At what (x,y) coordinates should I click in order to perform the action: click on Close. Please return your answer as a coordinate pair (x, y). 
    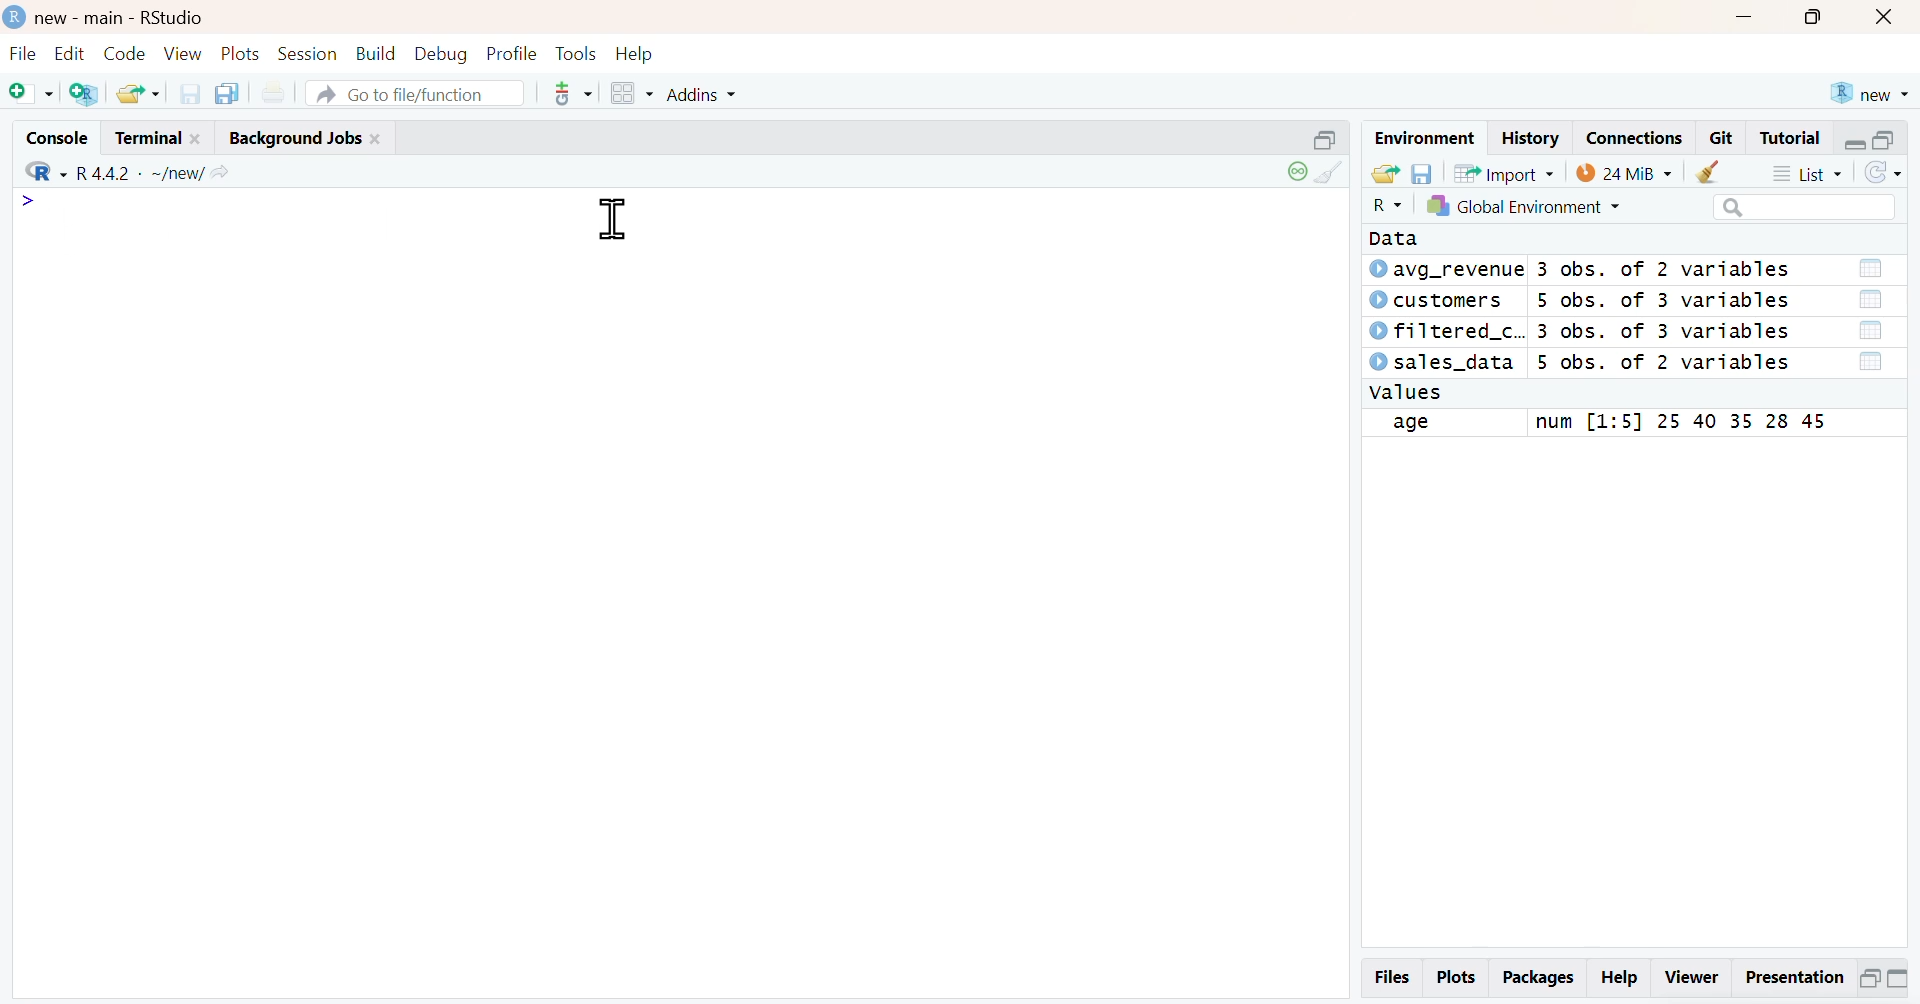
    Looking at the image, I should click on (1883, 18).